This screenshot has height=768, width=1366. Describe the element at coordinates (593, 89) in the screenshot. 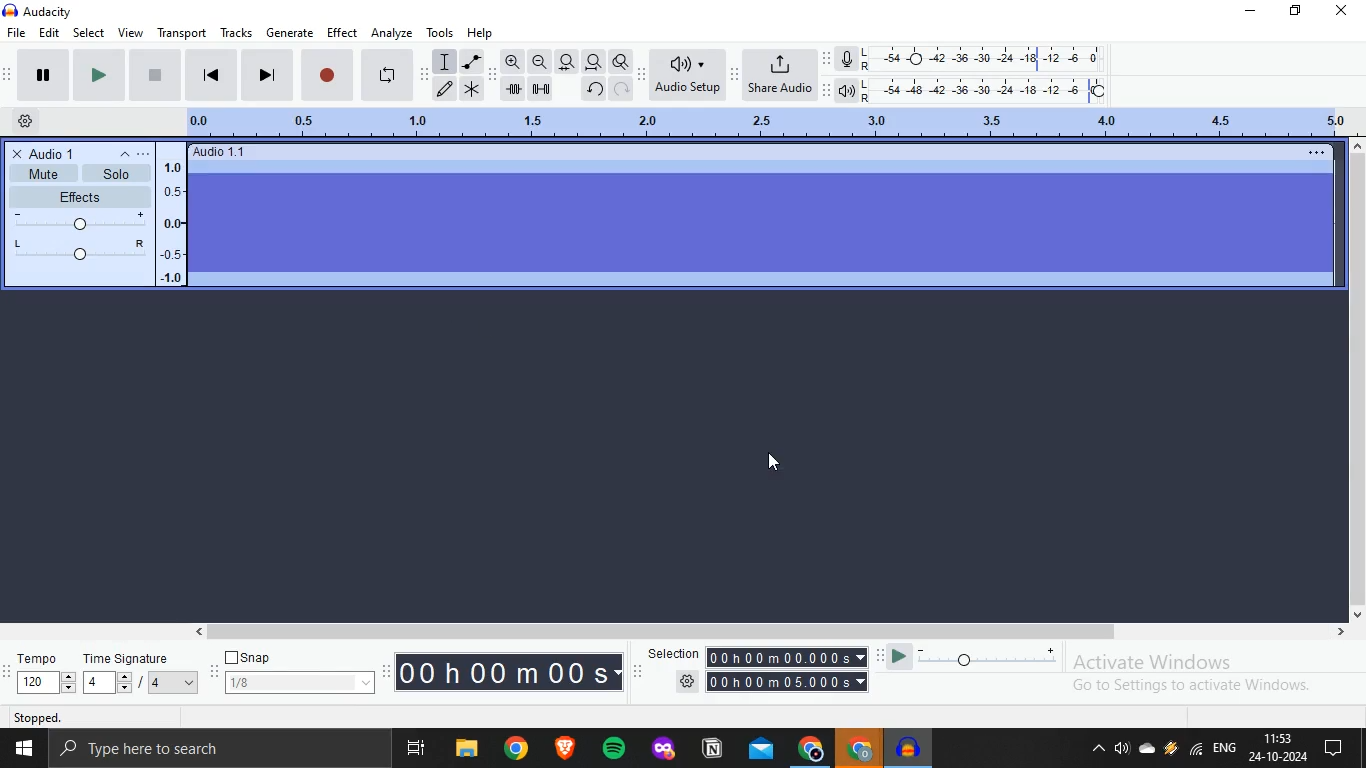

I see `Revert Changes` at that location.